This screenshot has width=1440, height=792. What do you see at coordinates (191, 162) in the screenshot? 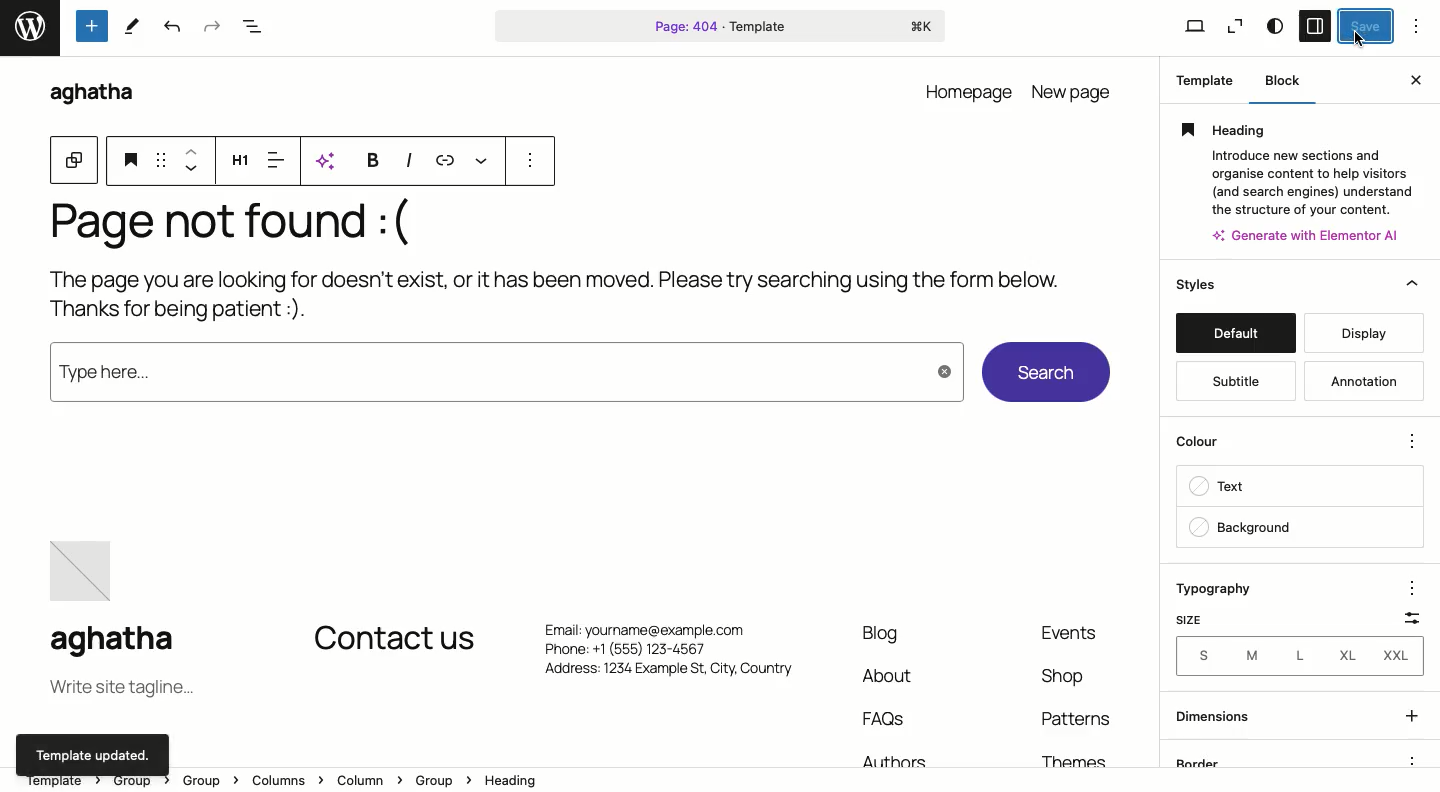
I see `Move up and down` at bounding box center [191, 162].